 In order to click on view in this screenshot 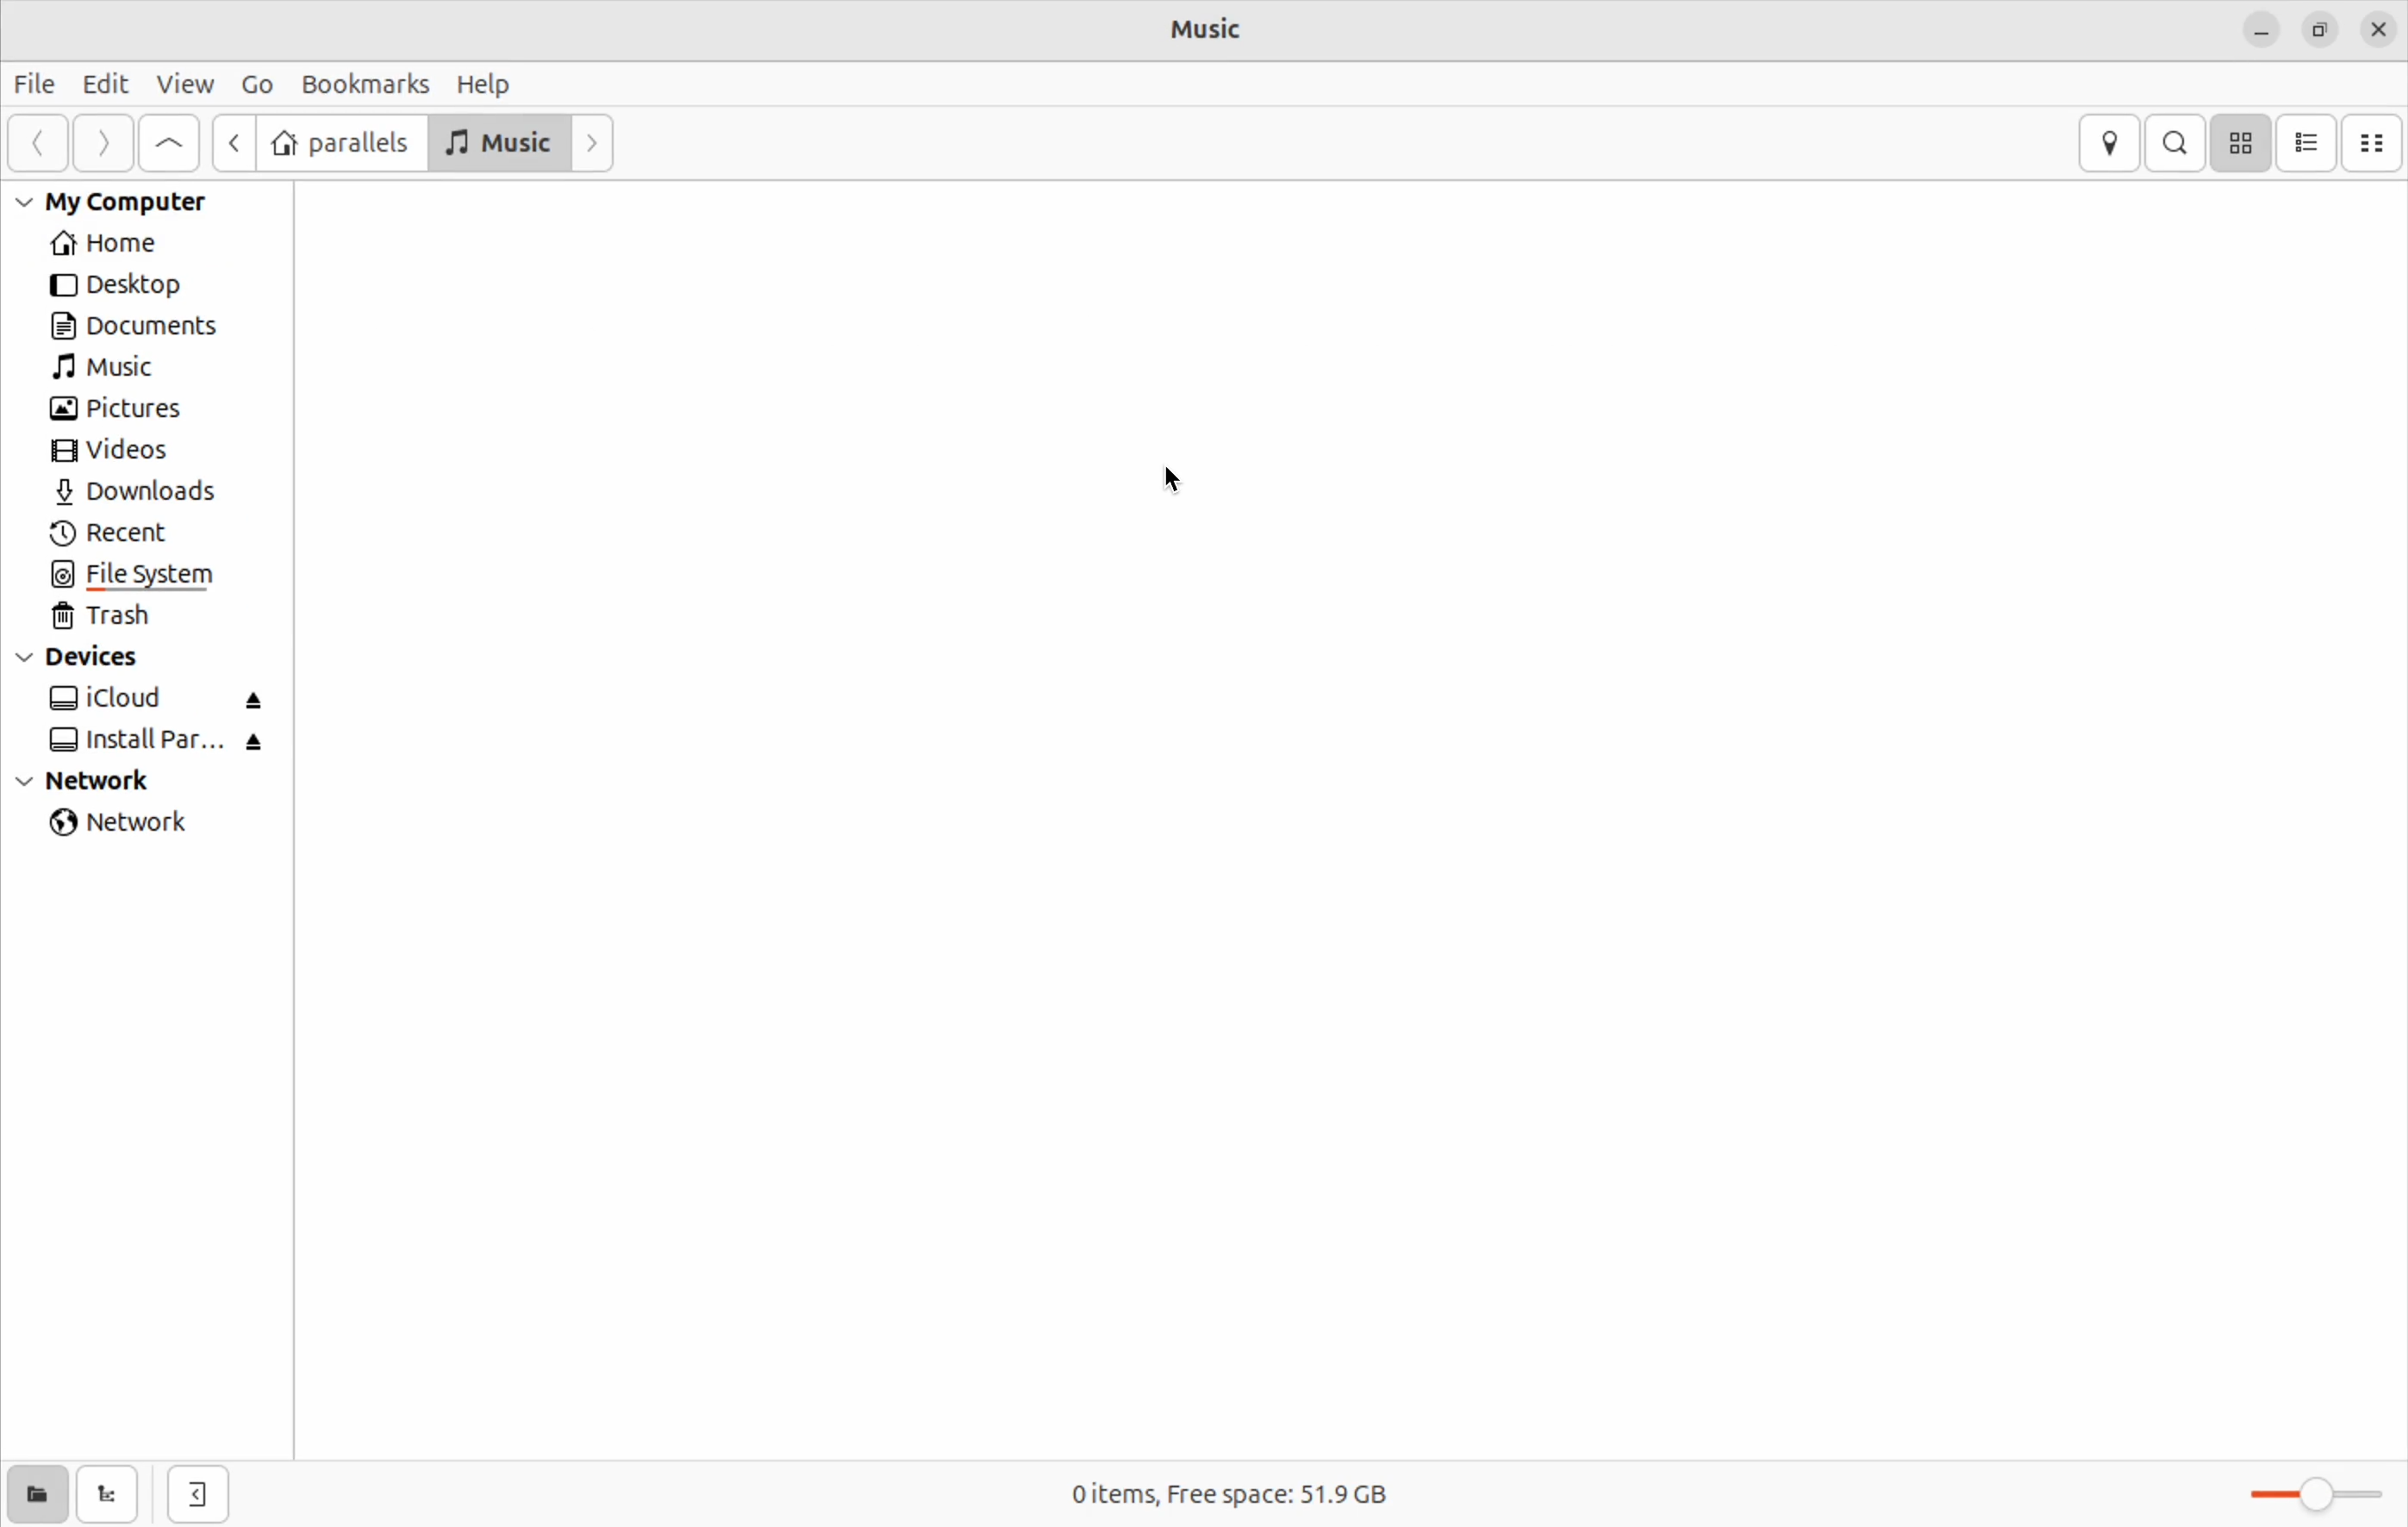, I will do `click(184, 83)`.